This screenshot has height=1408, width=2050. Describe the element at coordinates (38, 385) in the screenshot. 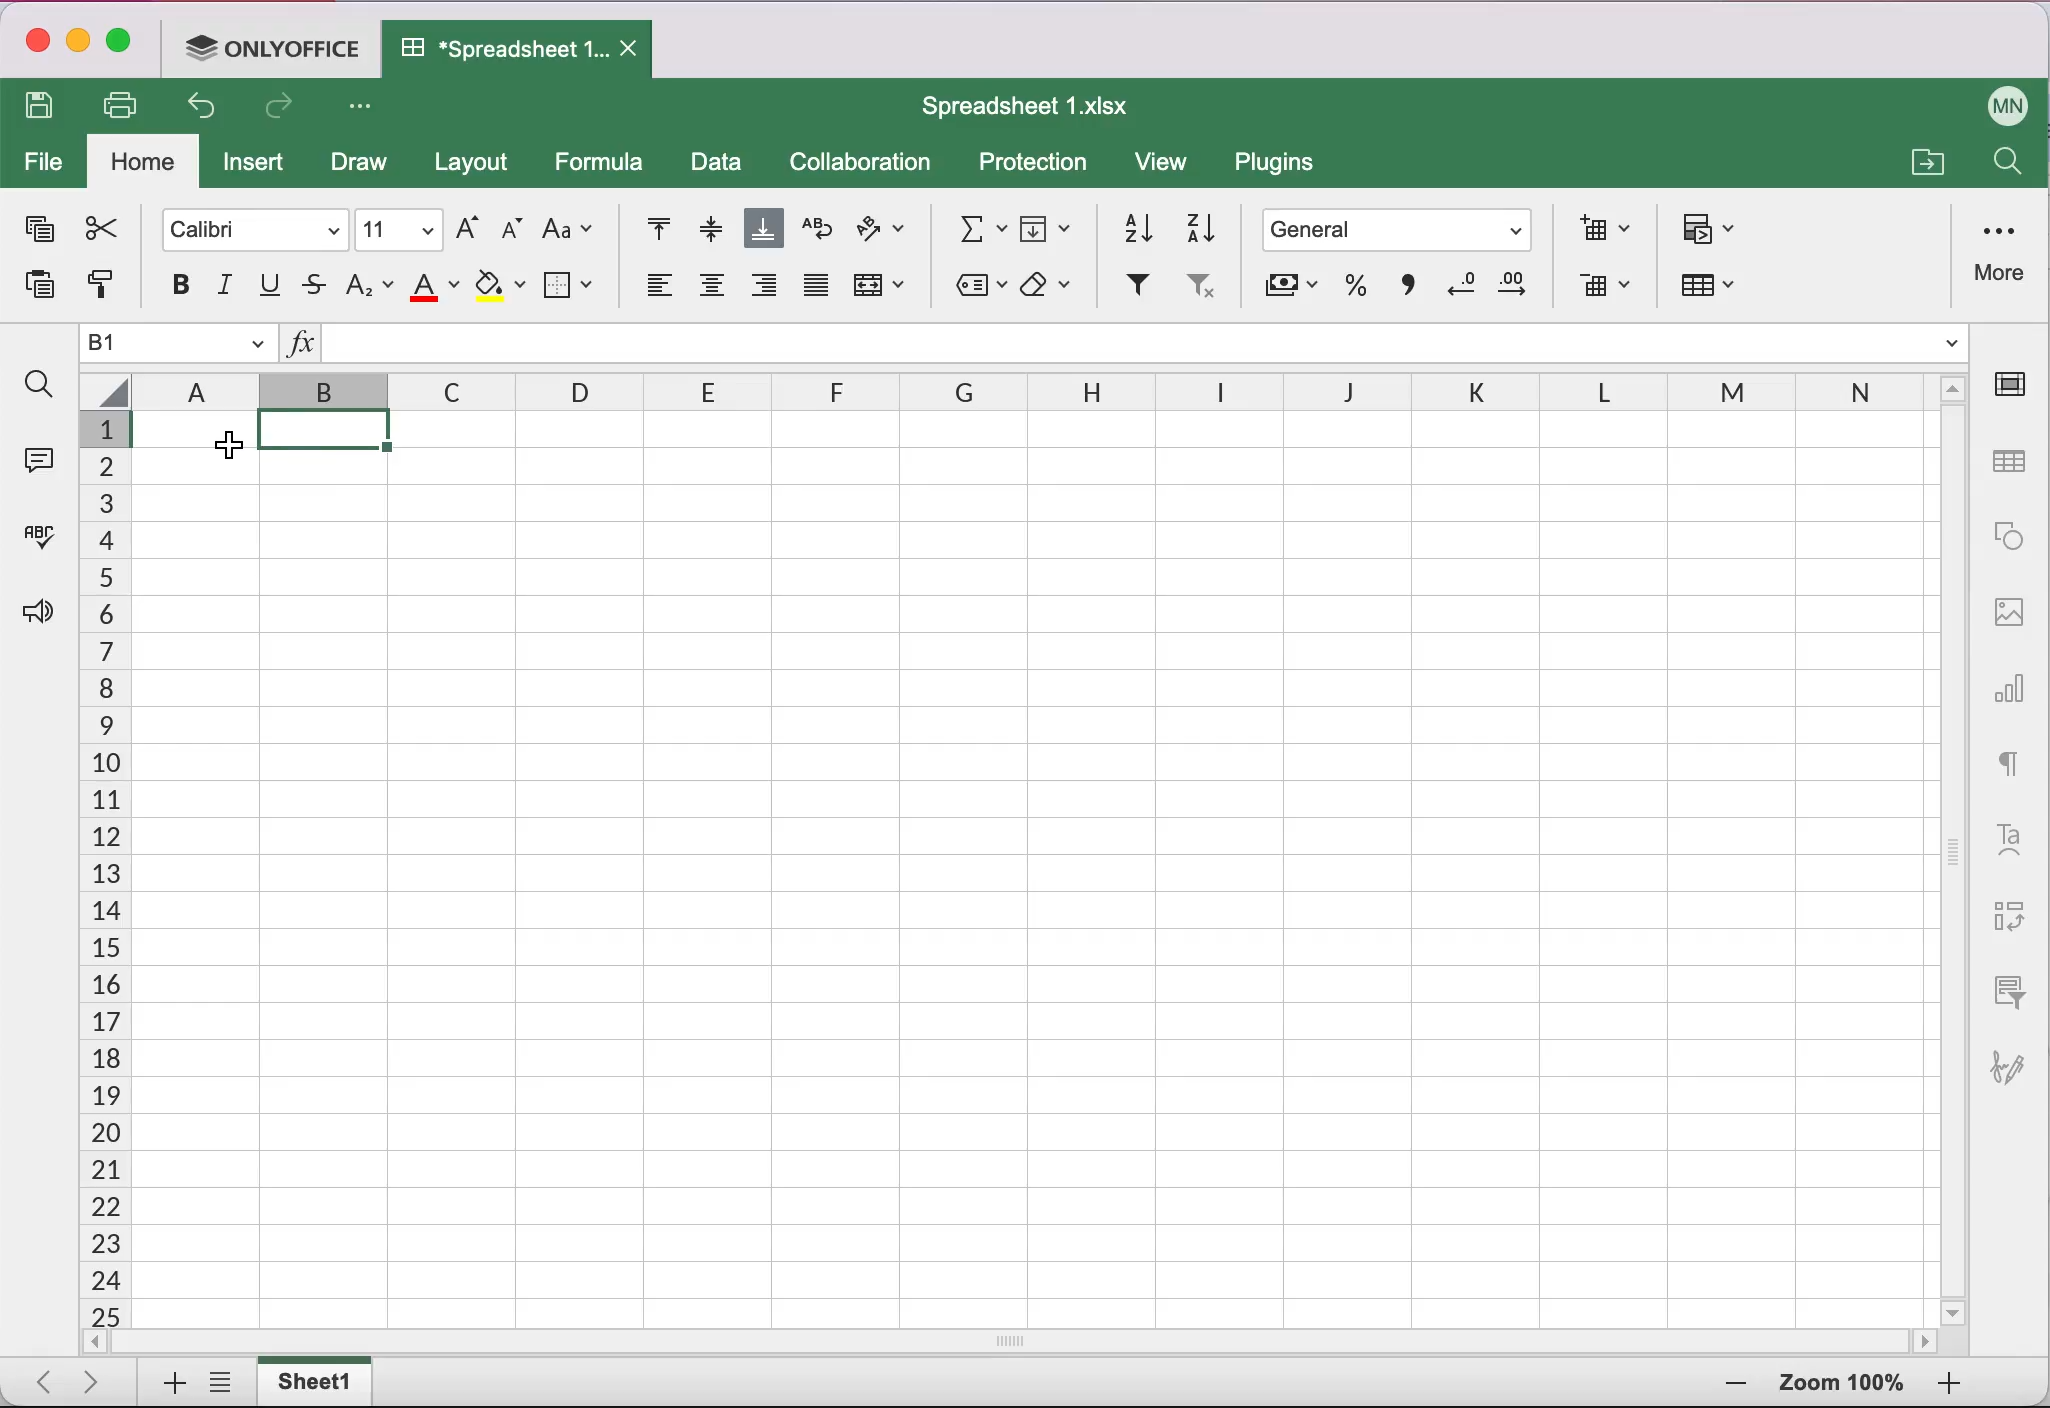

I see `find` at that location.